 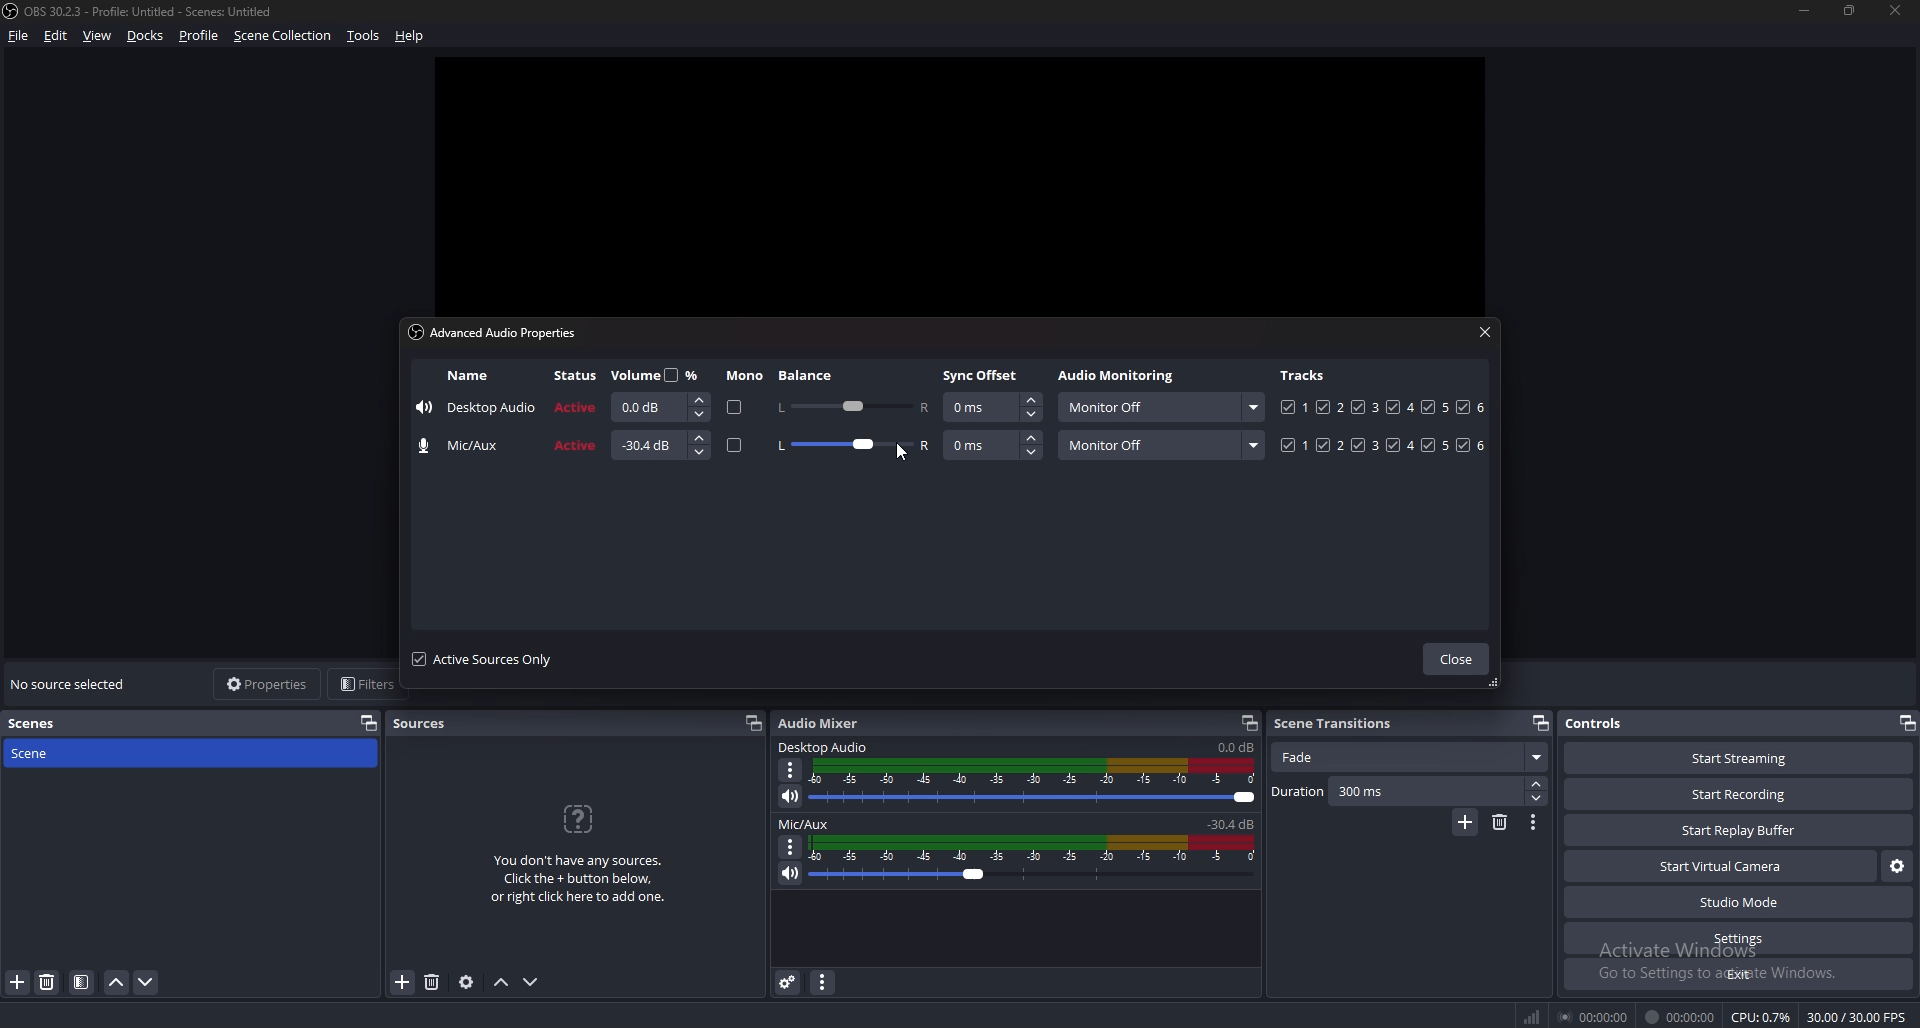 I want to click on remove source, so click(x=432, y=982).